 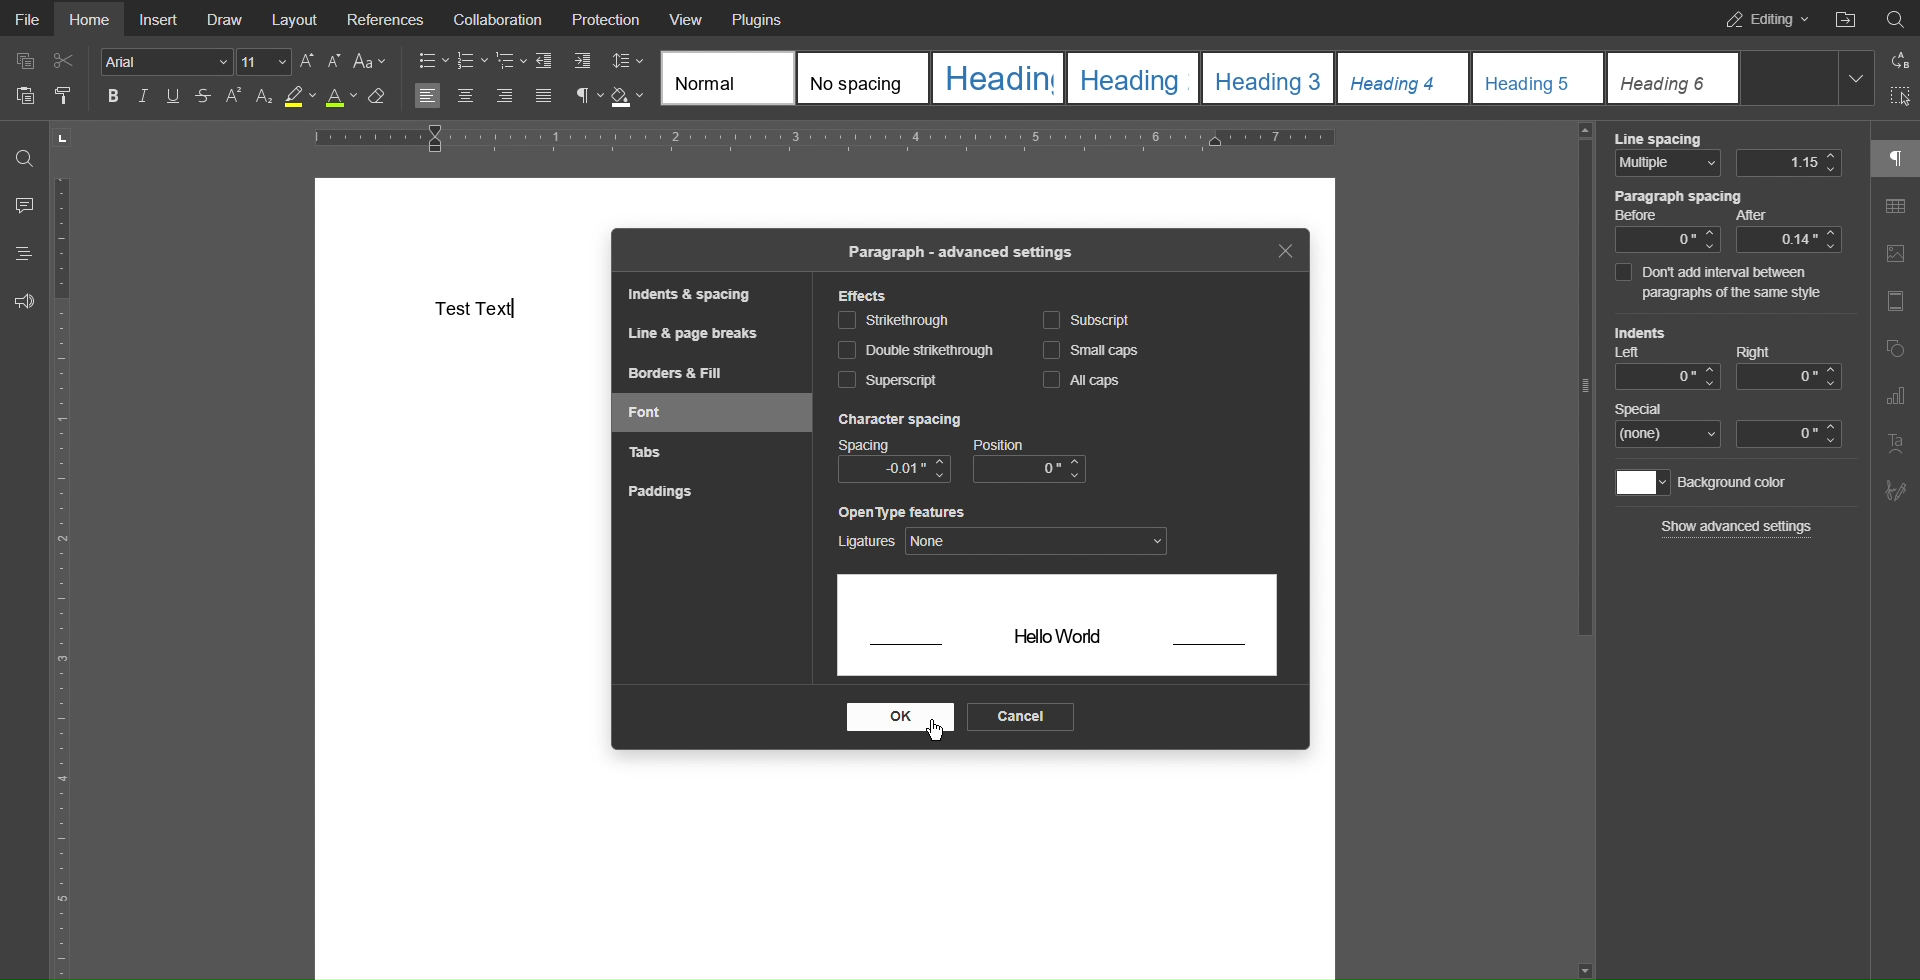 What do you see at coordinates (44, 82) in the screenshot?
I see `Cut Copy Paste Options` at bounding box center [44, 82].